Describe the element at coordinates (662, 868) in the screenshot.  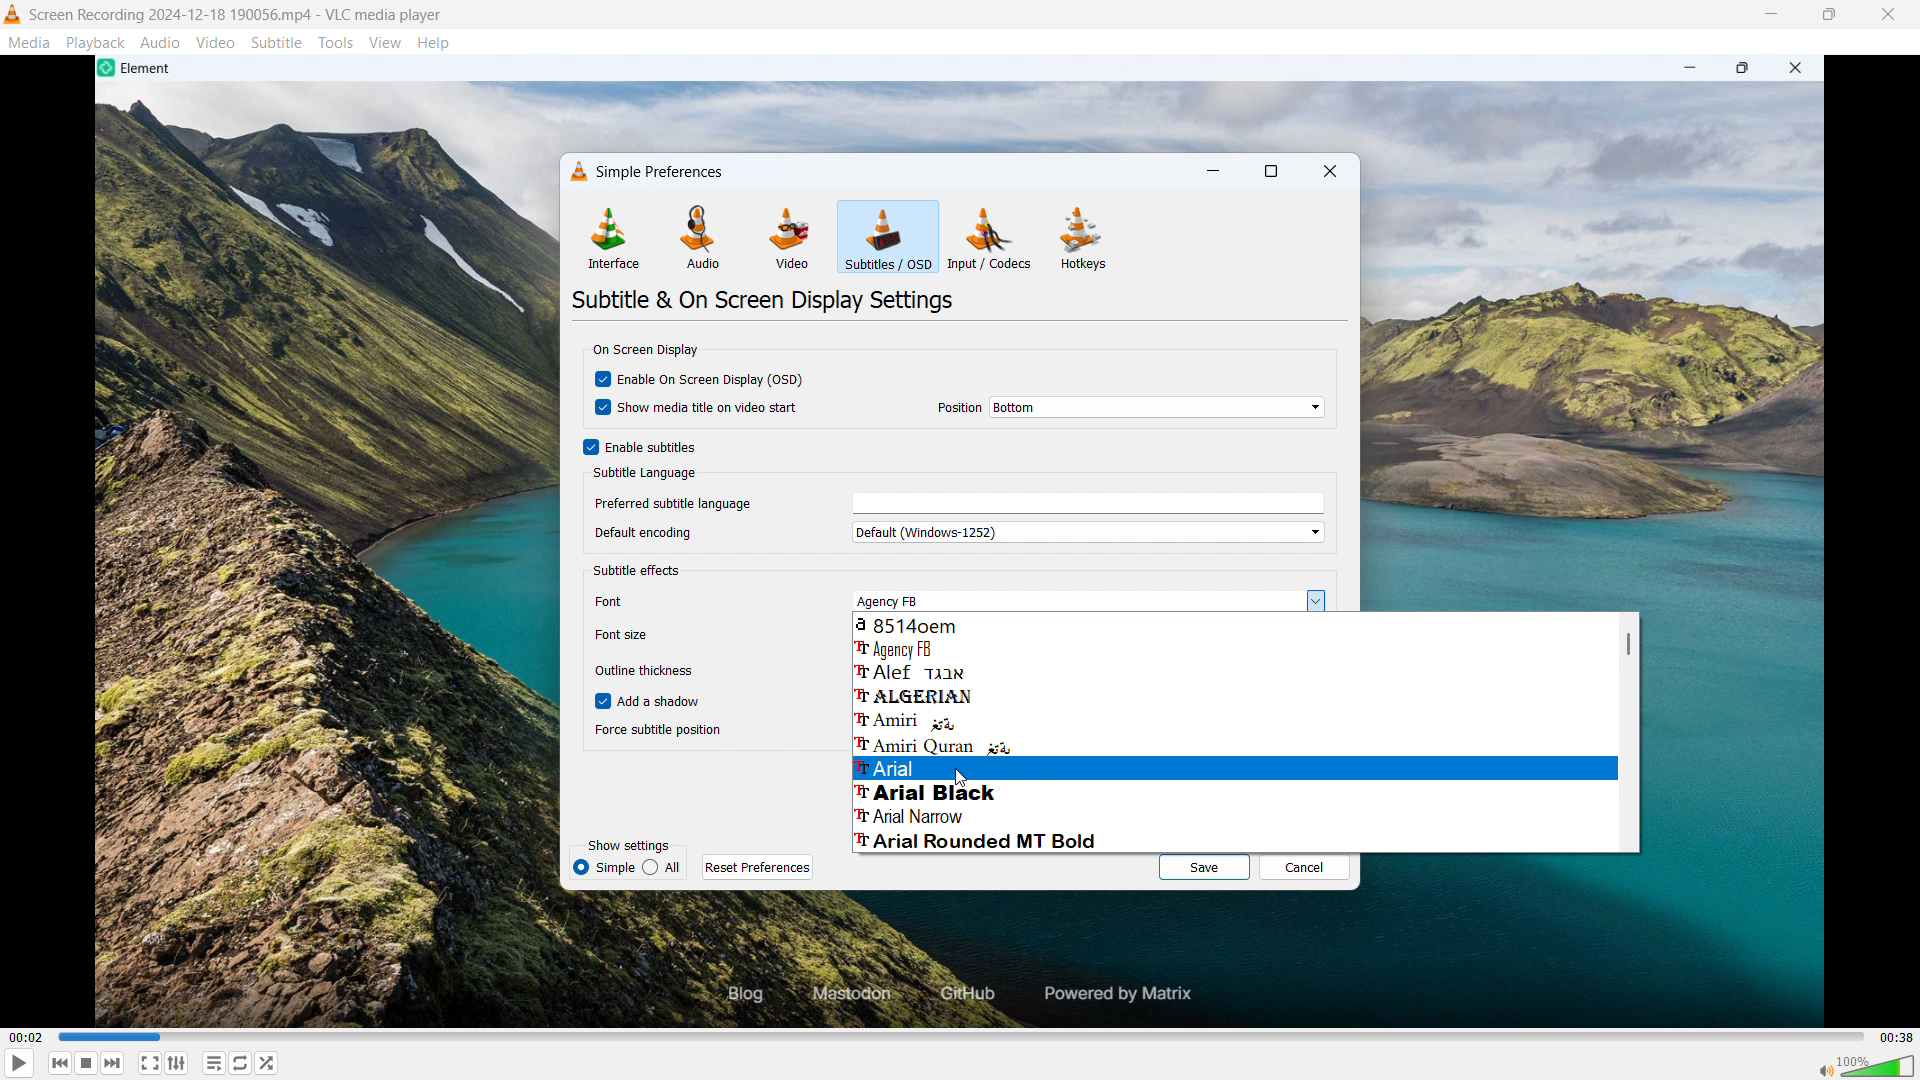
I see `simple` at that location.